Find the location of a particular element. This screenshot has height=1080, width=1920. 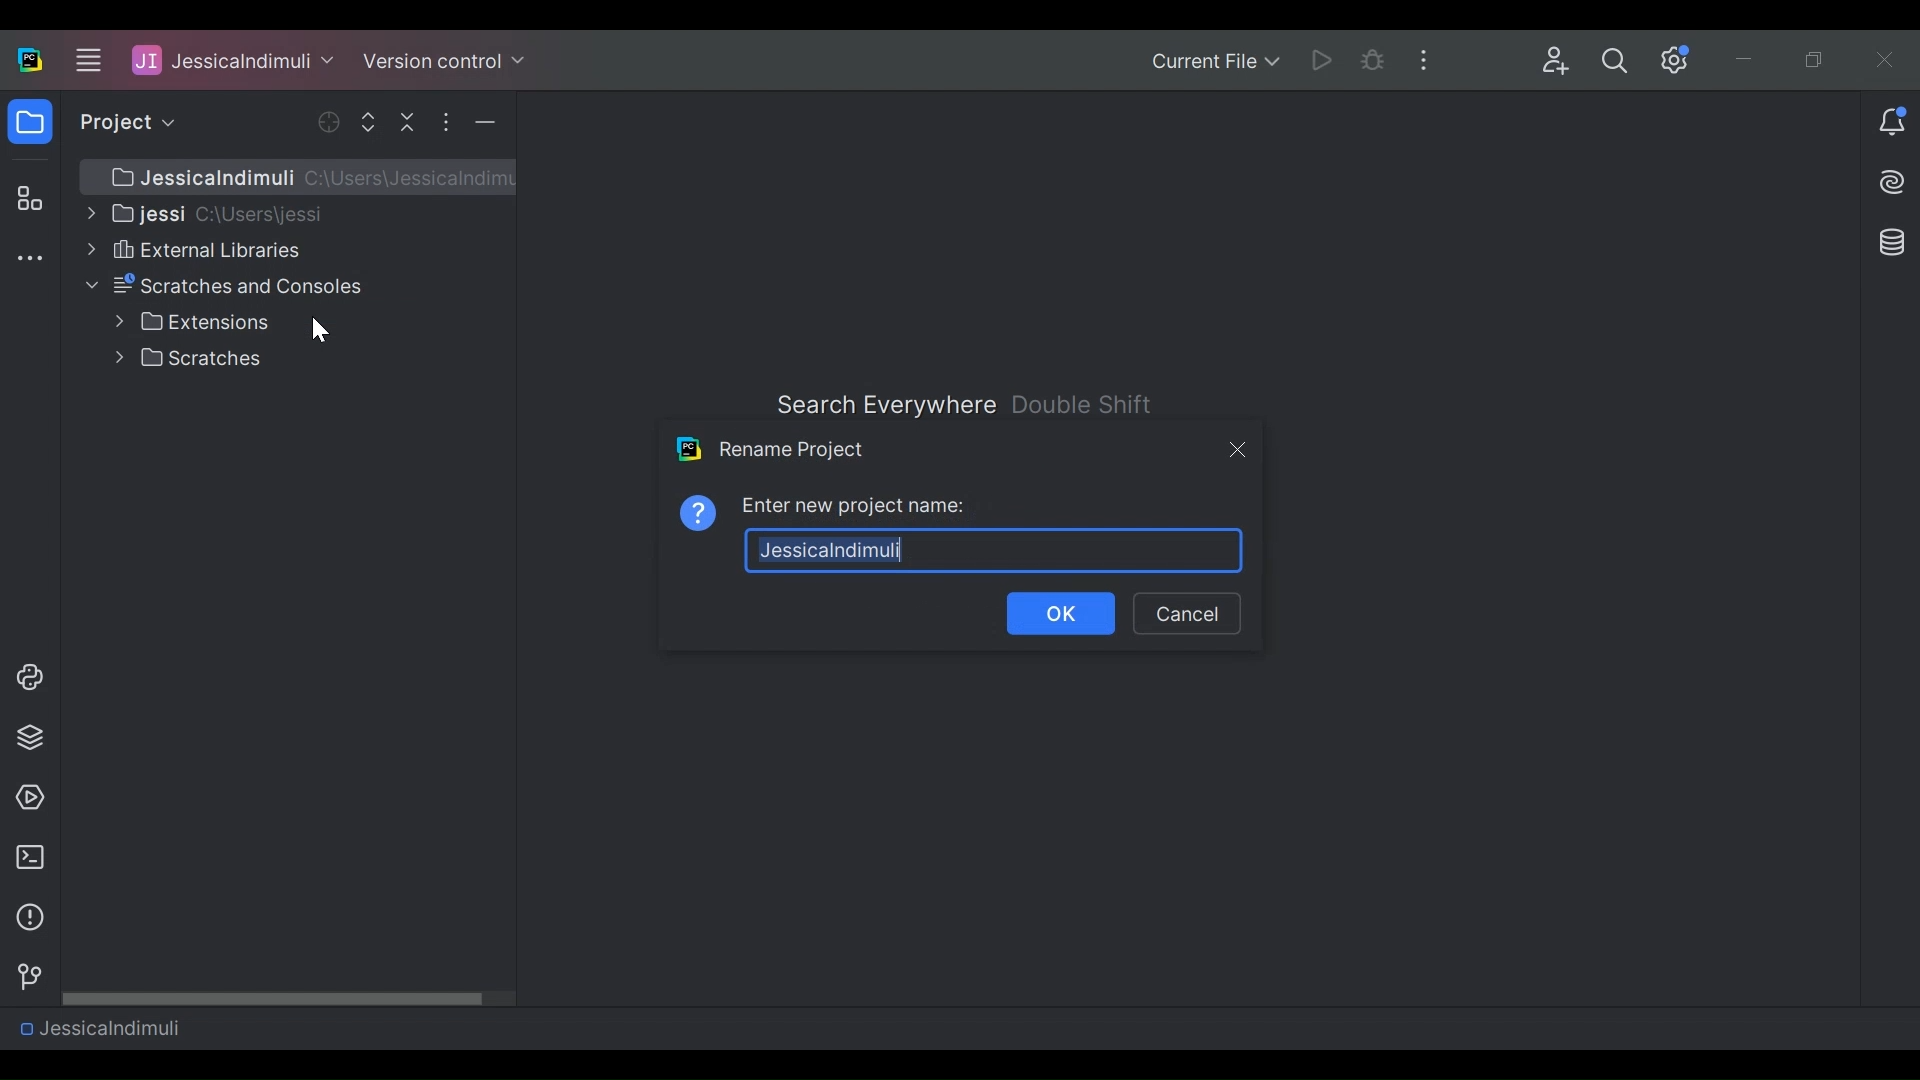

Database is located at coordinates (1888, 241).